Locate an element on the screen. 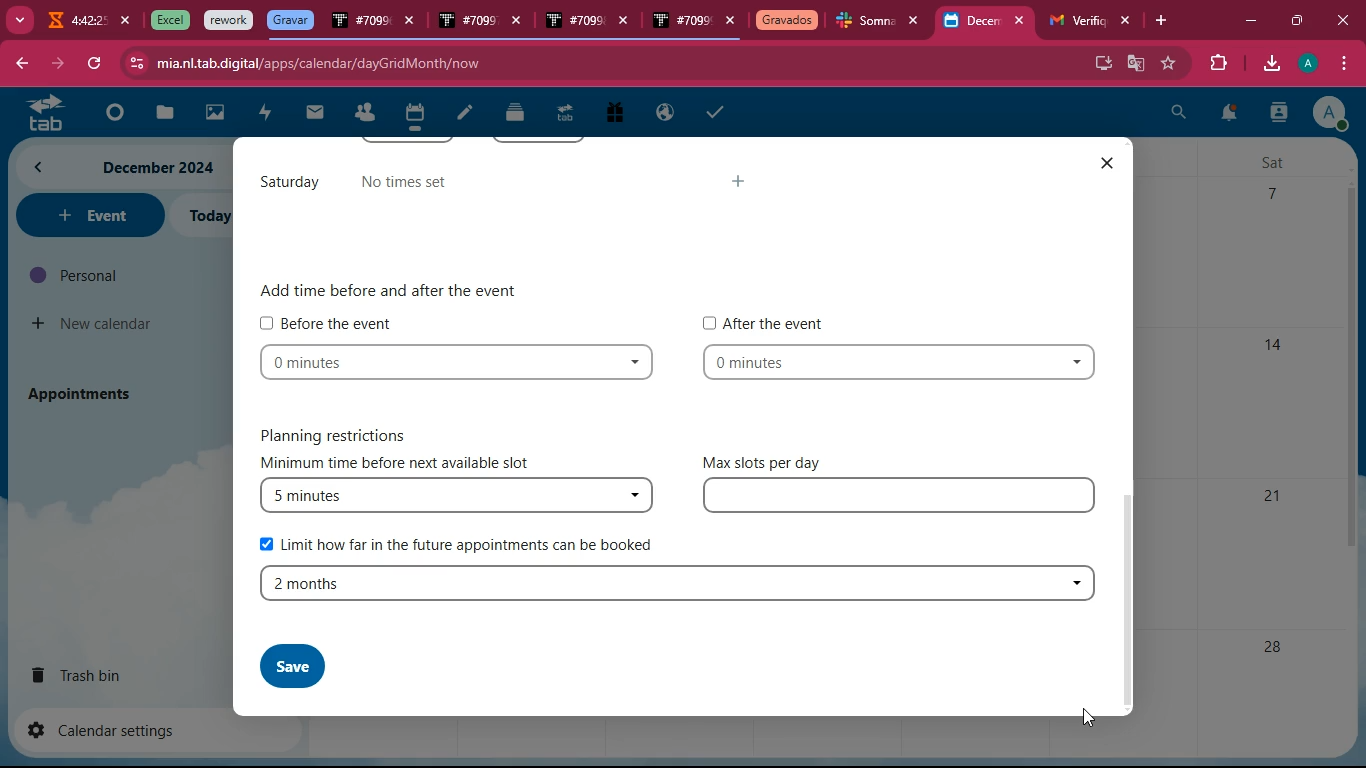  add tab is located at coordinates (1165, 21).